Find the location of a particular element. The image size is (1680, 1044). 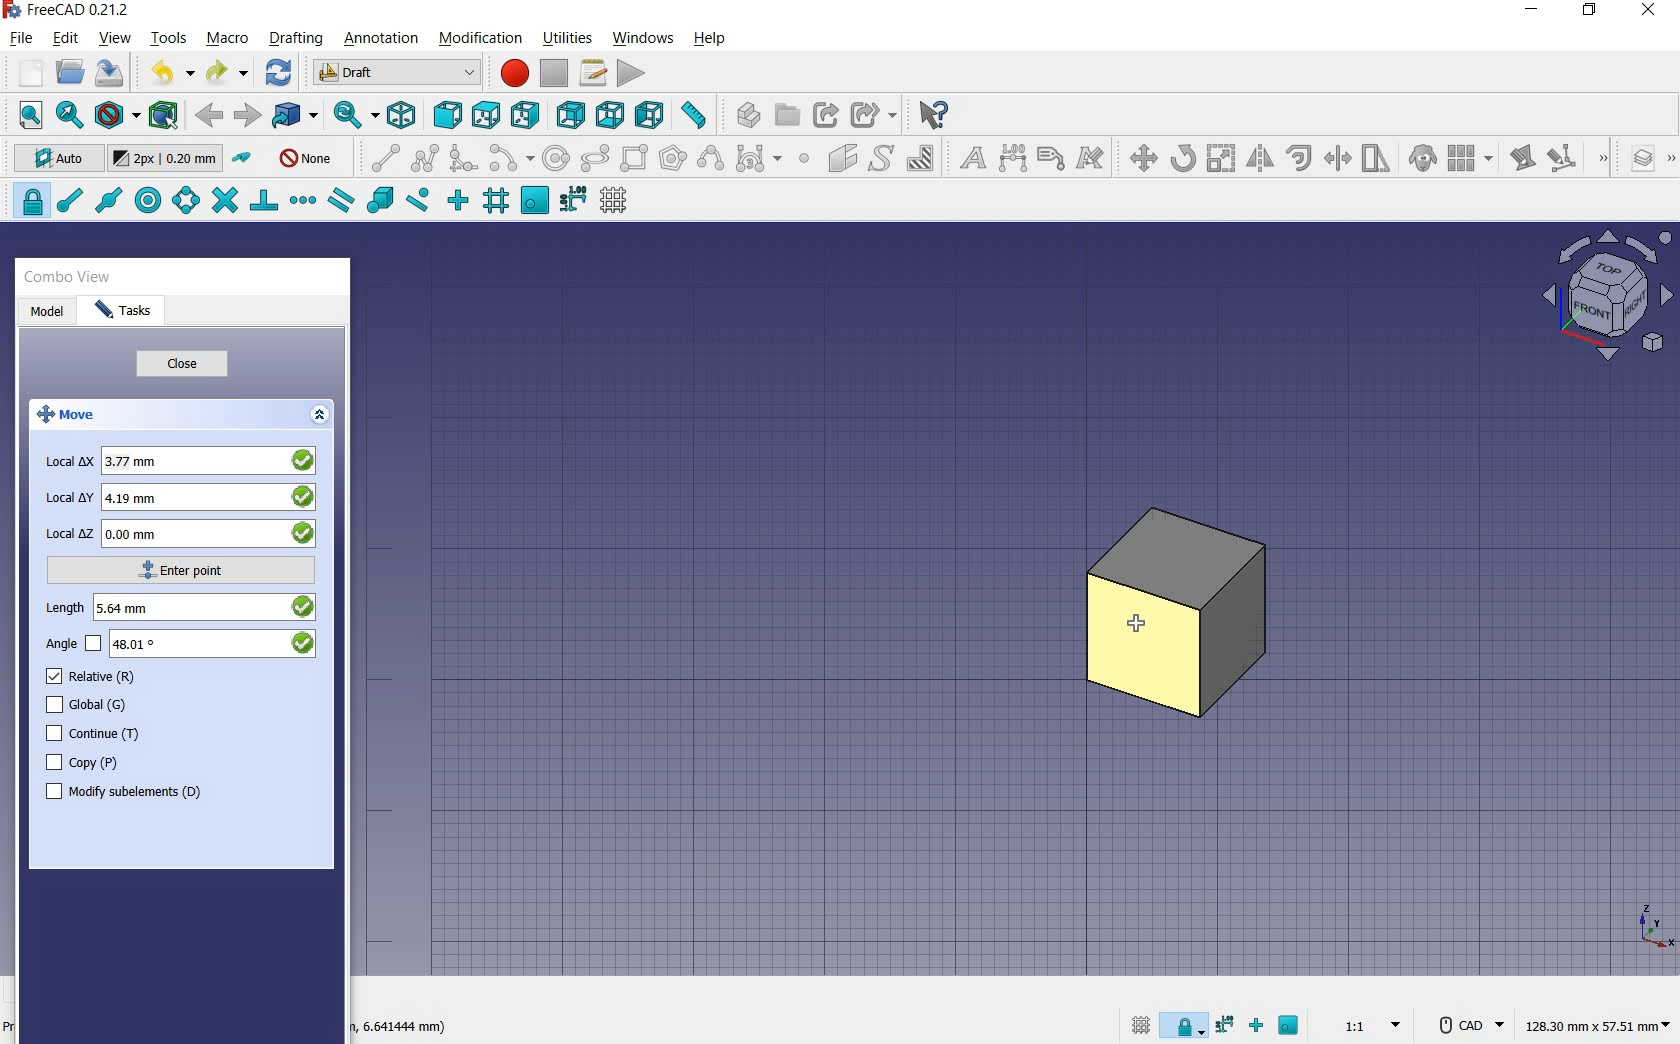

right is located at coordinates (526, 114).